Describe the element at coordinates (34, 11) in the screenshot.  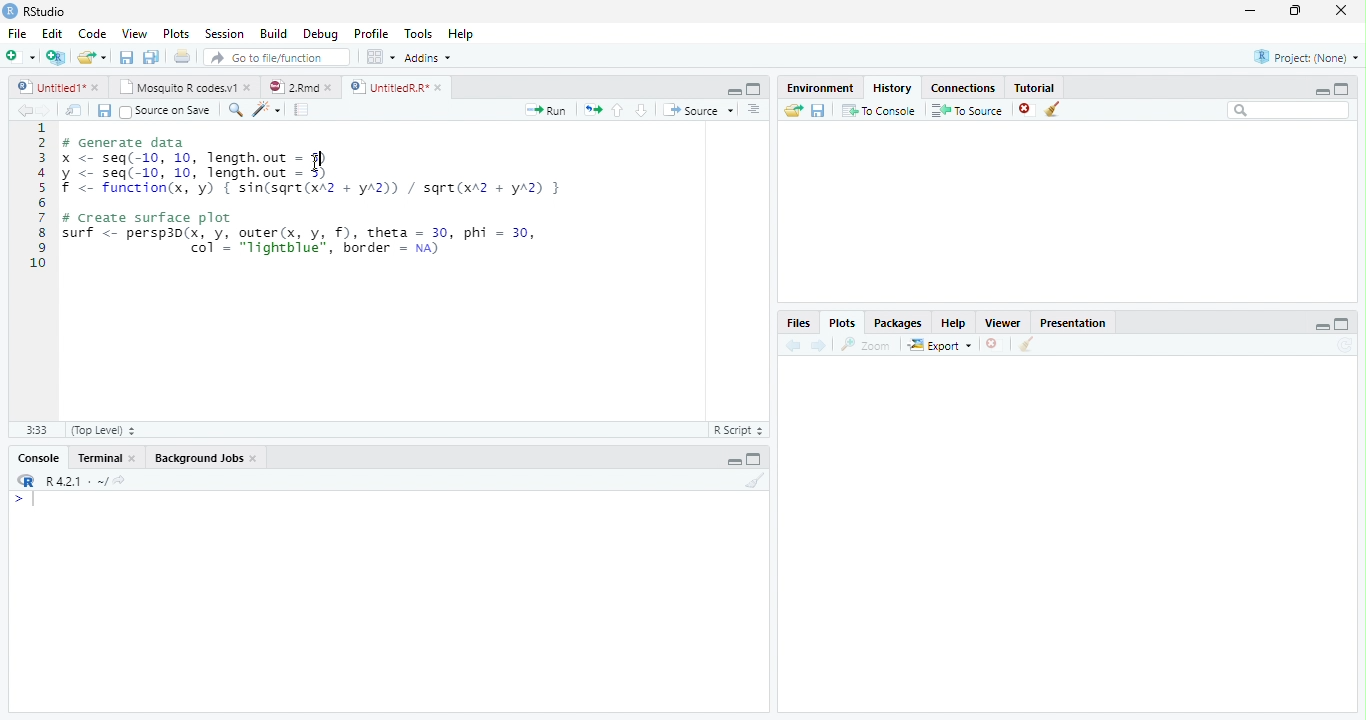
I see `RStudio` at that location.